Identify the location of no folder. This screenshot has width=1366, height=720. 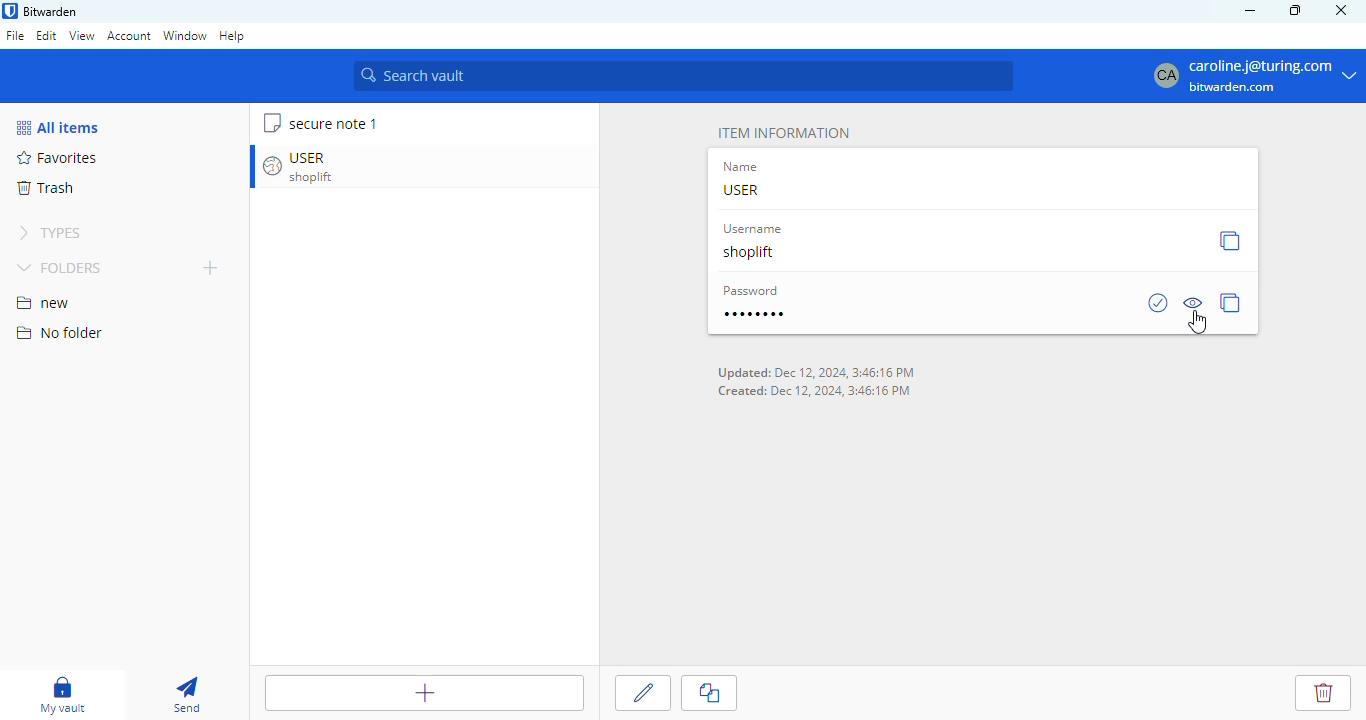
(60, 334).